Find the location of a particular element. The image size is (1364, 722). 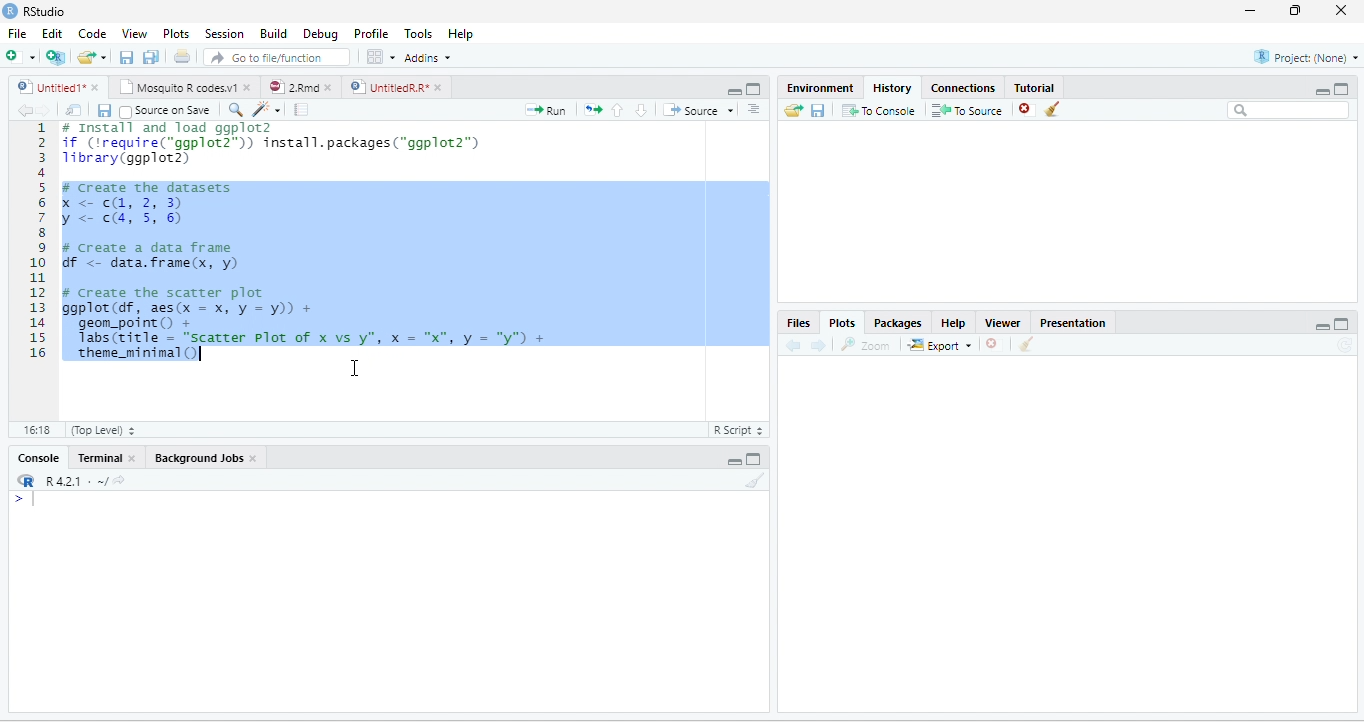

Save history into a file is located at coordinates (818, 111).